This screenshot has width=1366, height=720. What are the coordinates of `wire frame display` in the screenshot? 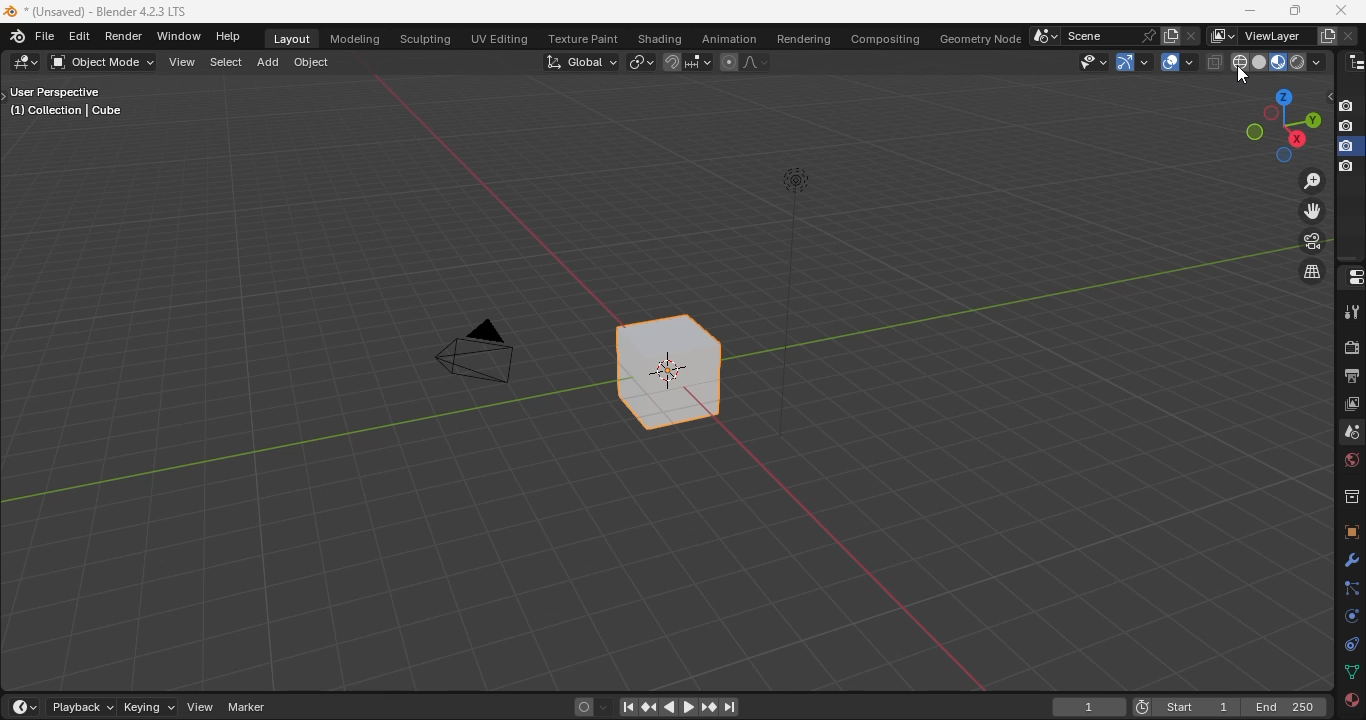 It's located at (1240, 62).